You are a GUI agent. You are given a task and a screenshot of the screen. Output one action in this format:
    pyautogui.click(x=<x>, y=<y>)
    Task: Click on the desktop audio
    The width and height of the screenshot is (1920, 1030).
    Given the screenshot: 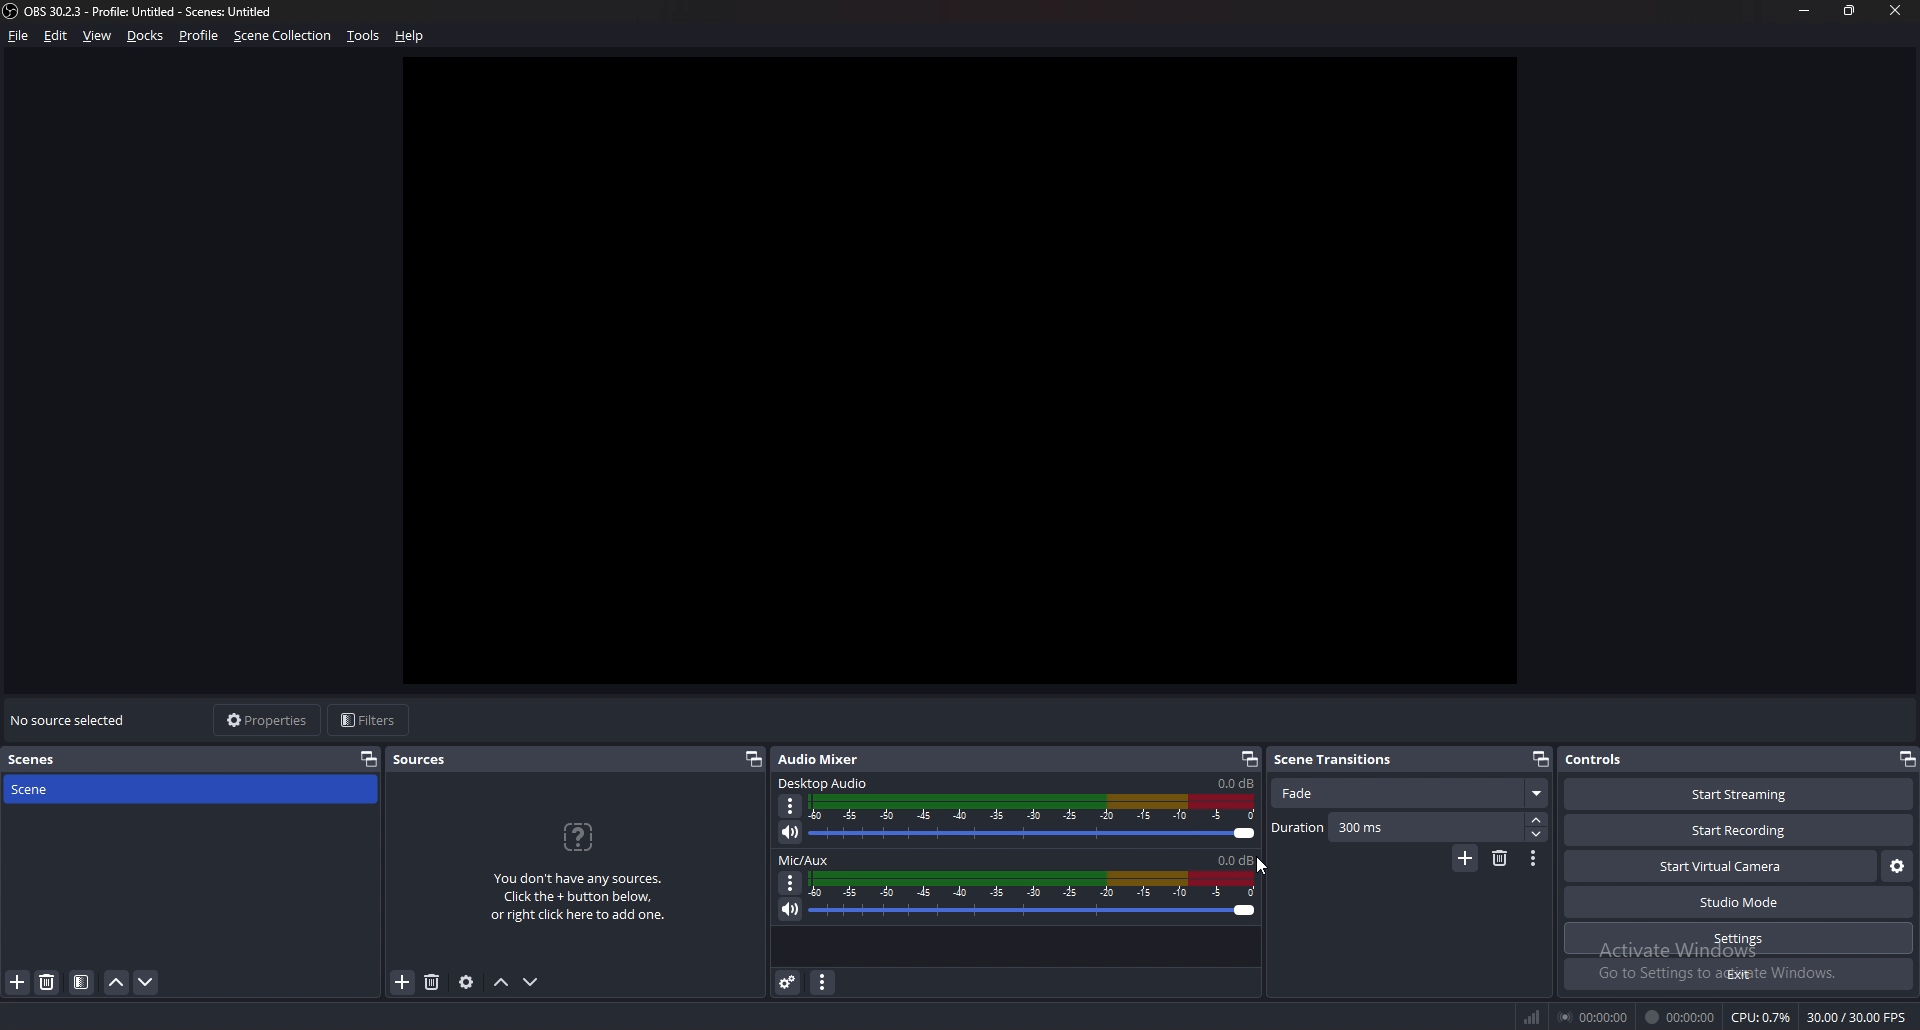 What is the action you would take?
    pyautogui.click(x=823, y=783)
    